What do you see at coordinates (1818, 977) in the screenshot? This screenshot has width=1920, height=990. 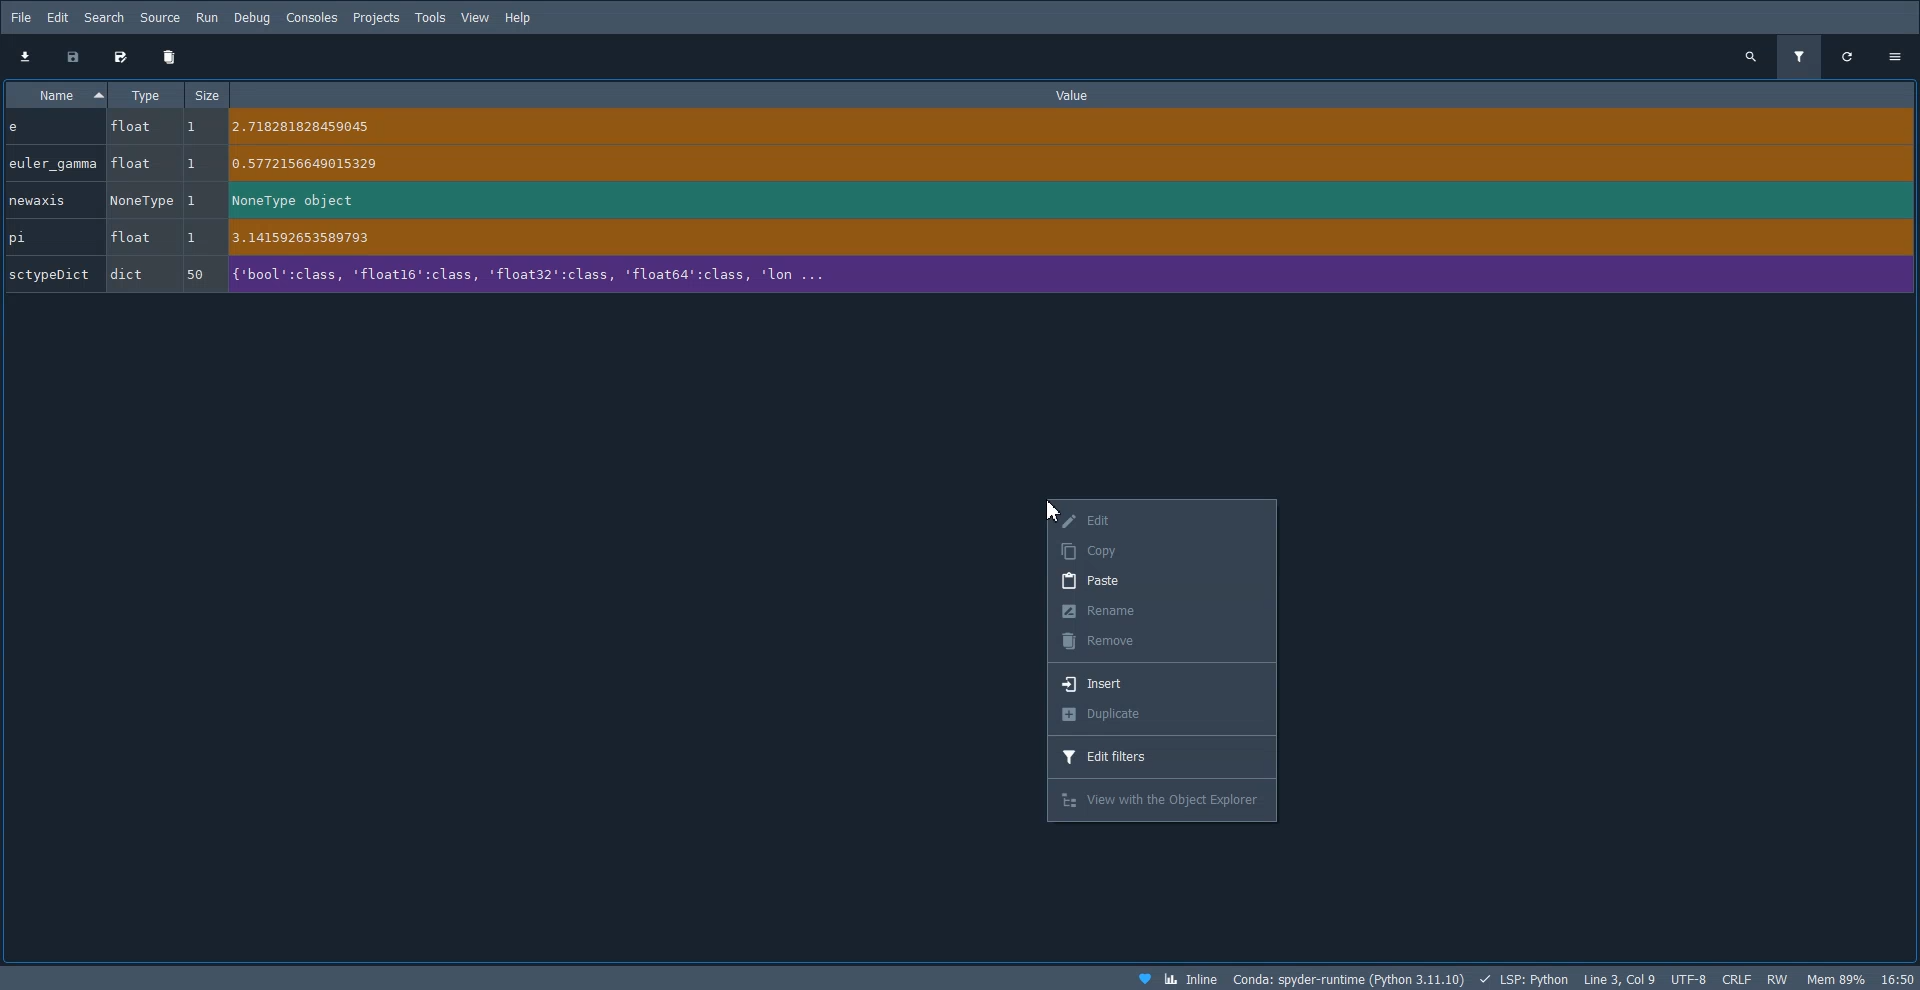 I see `Software information` at bounding box center [1818, 977].